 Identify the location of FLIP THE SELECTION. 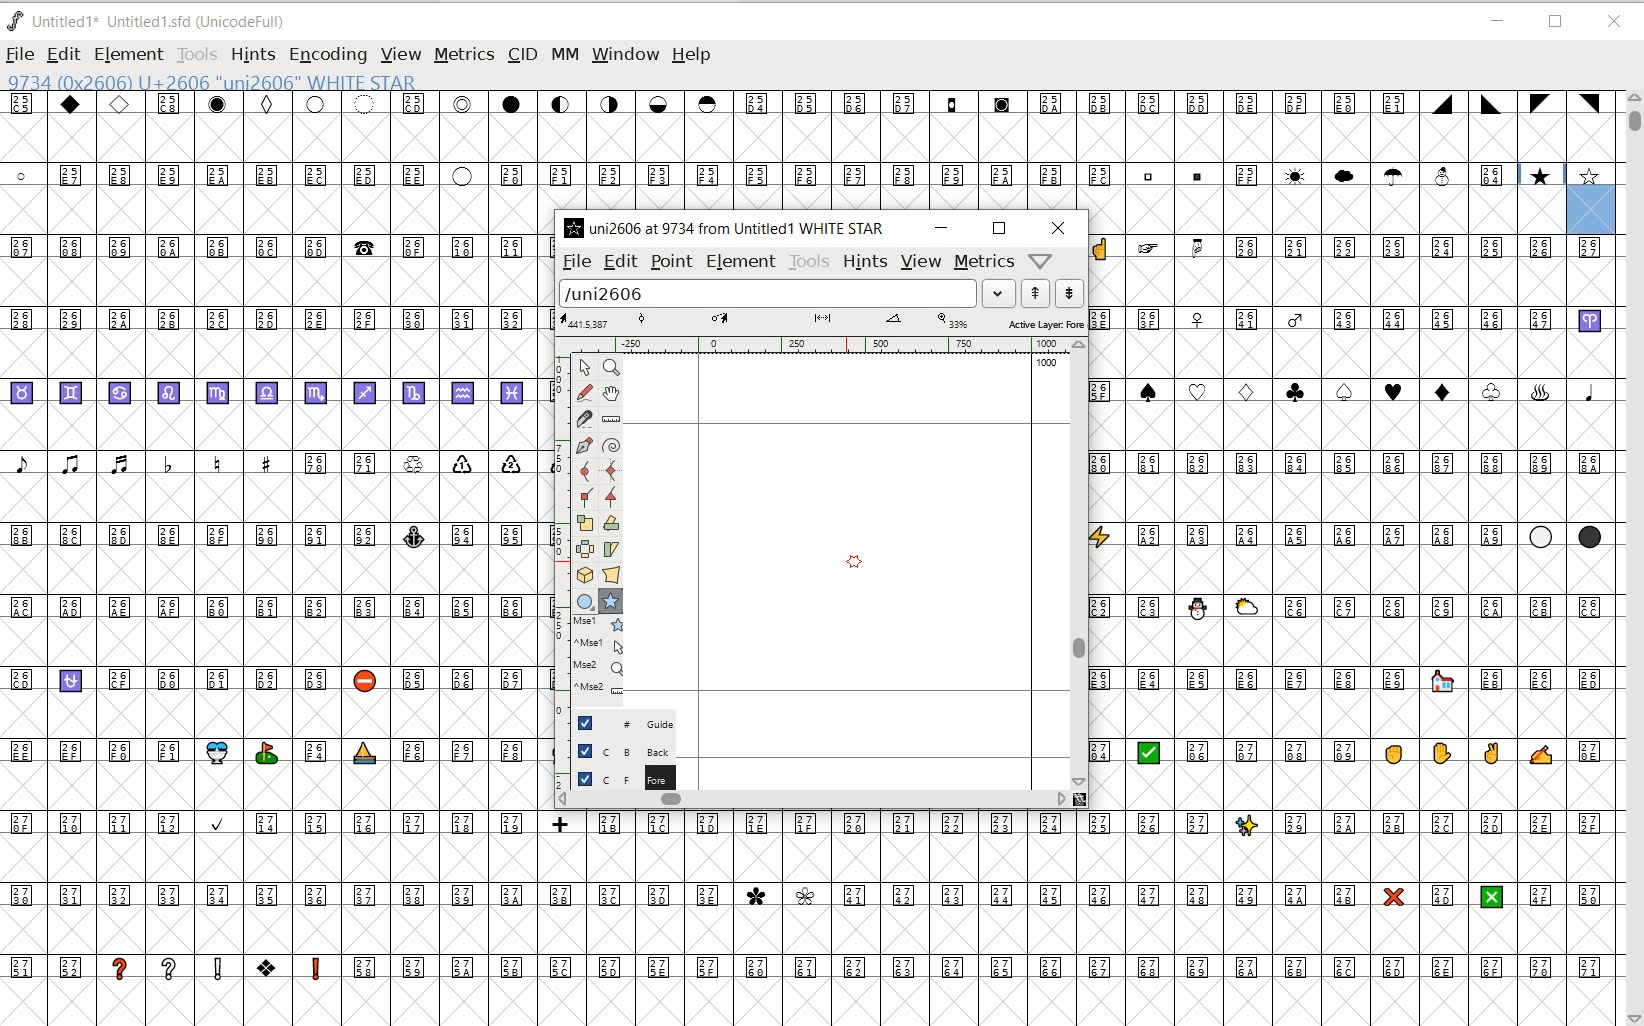
(586, 550).